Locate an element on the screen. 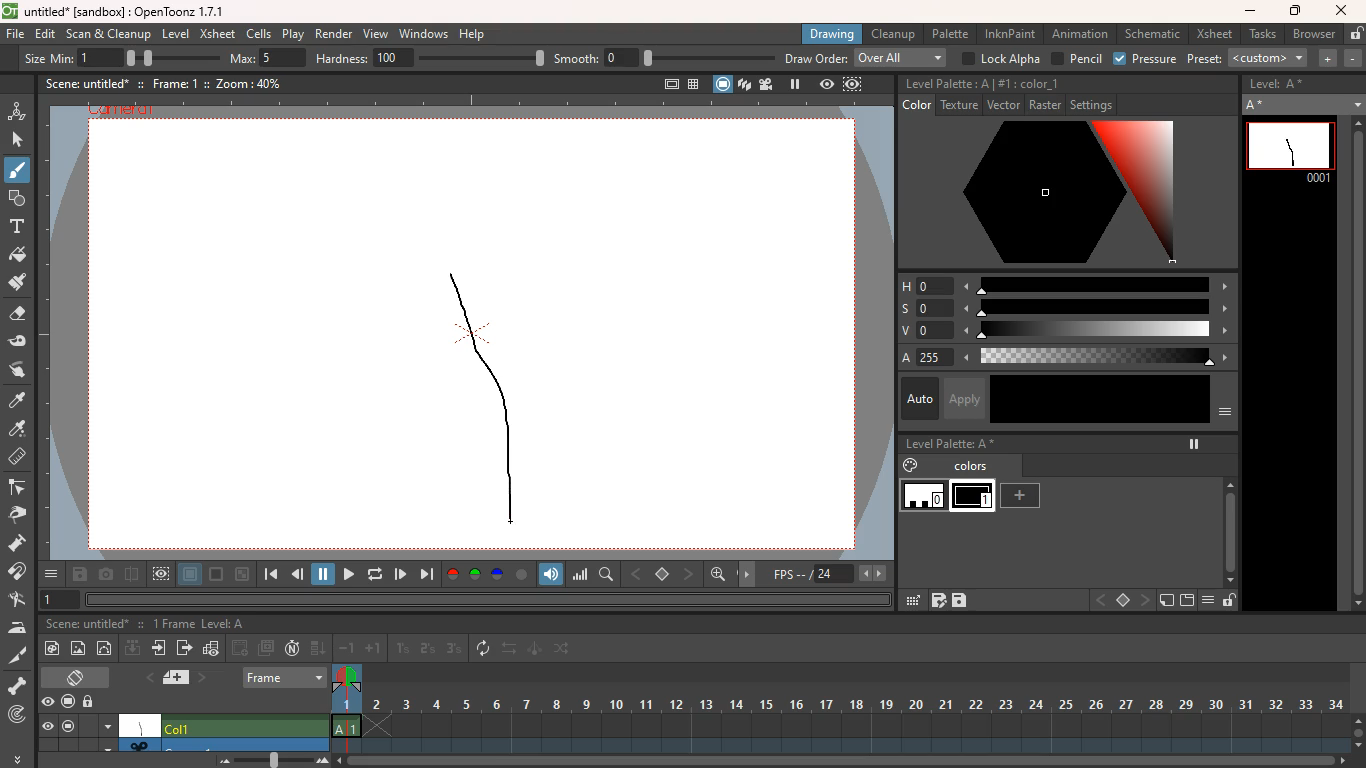 The image size is (1366, 768). browser is located at coordinates (1312, 33).